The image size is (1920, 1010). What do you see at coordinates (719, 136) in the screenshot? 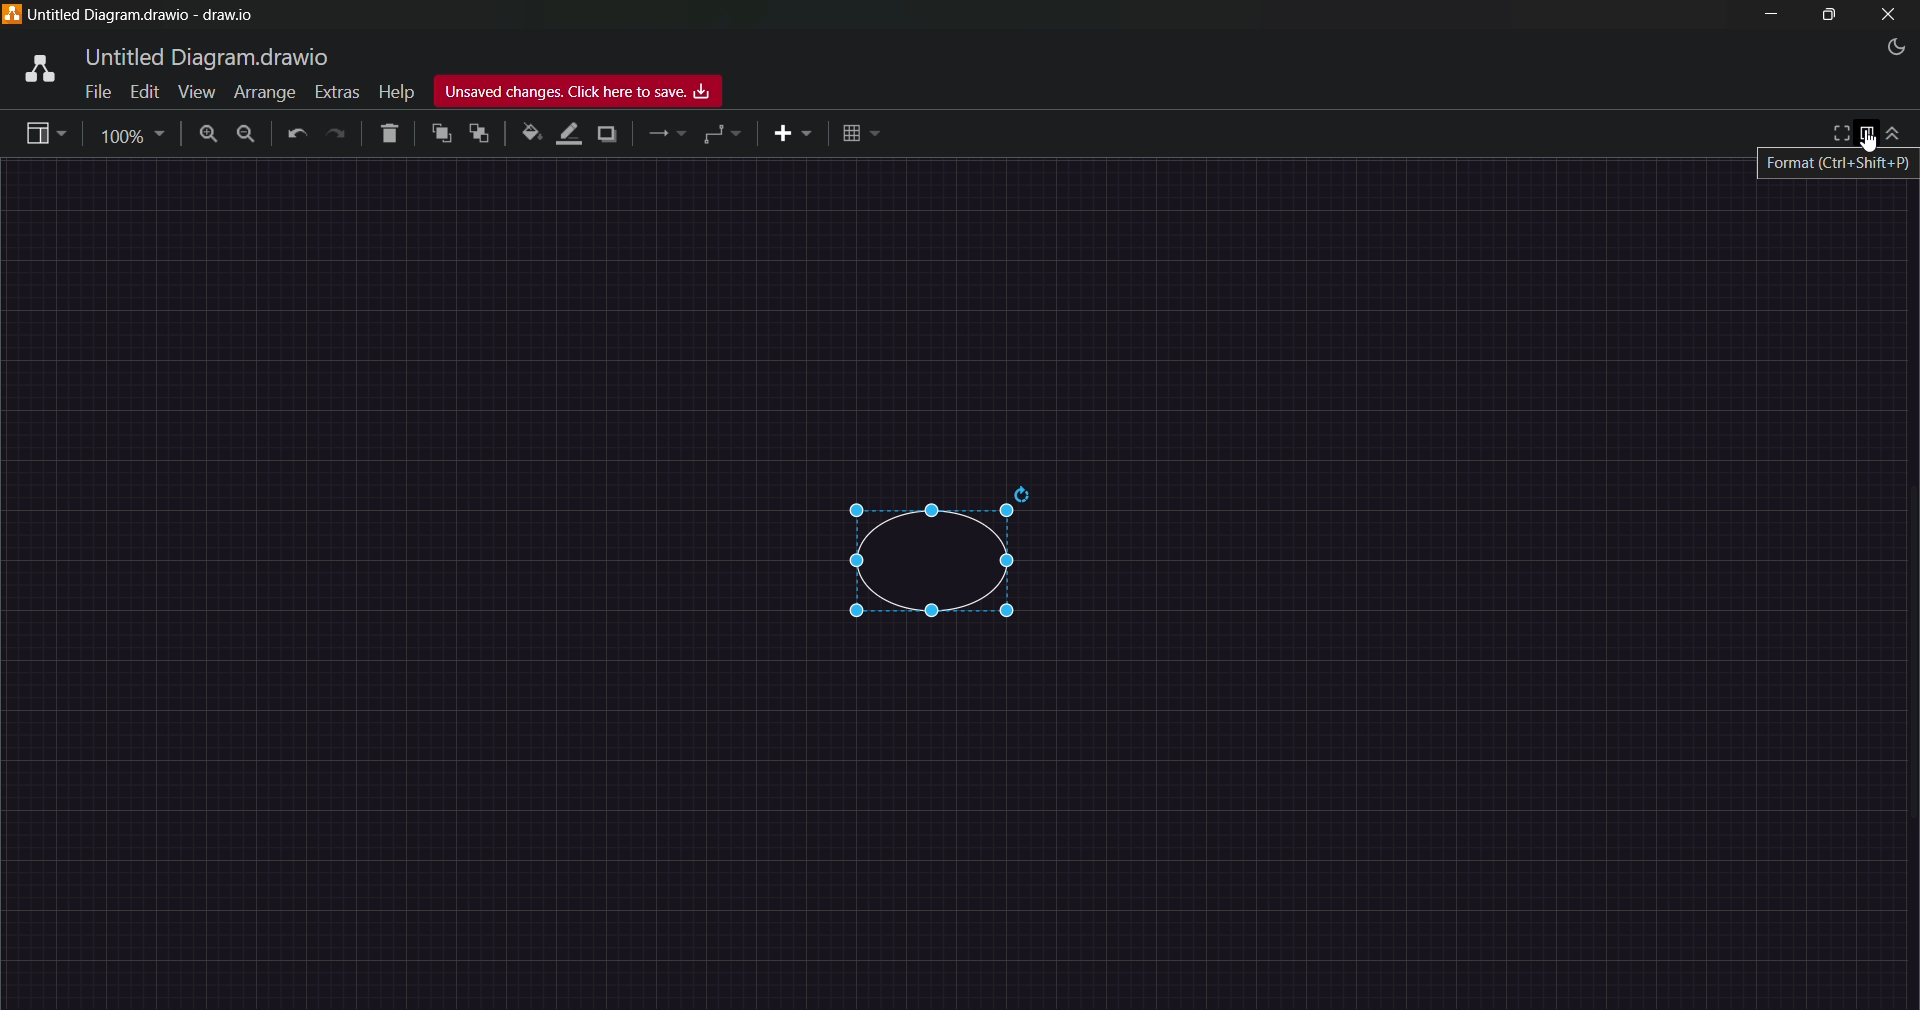
I see `waypoints` at bounding box center [719, 136].